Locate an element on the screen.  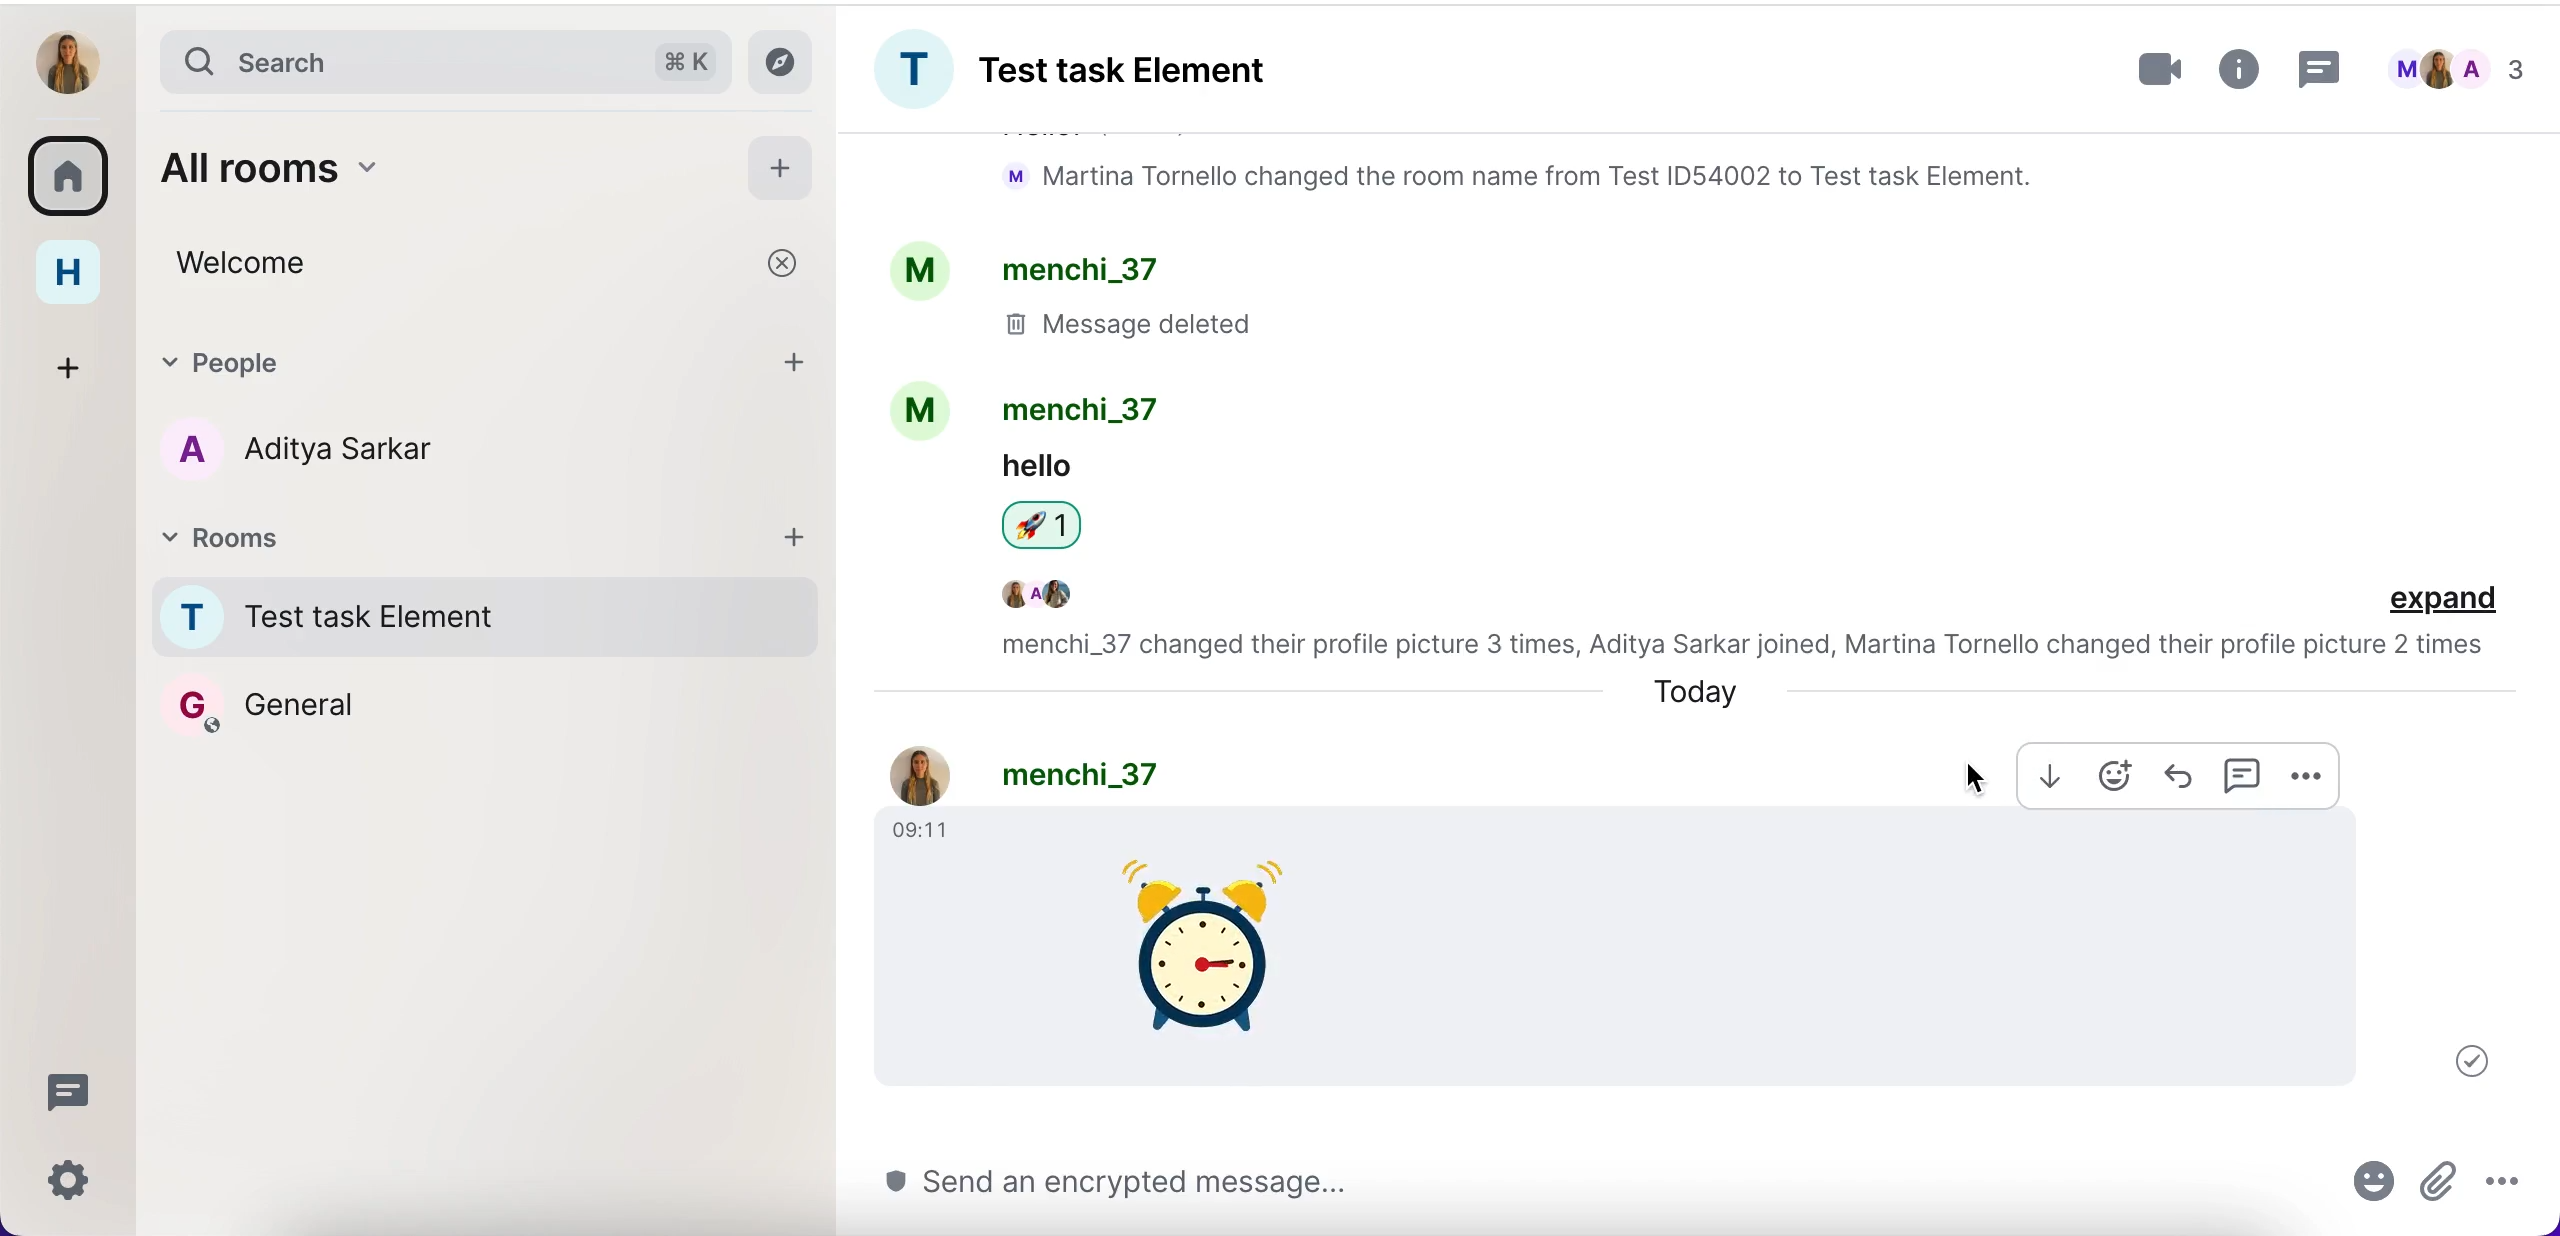
profile is located at coordinates (1023, 772).